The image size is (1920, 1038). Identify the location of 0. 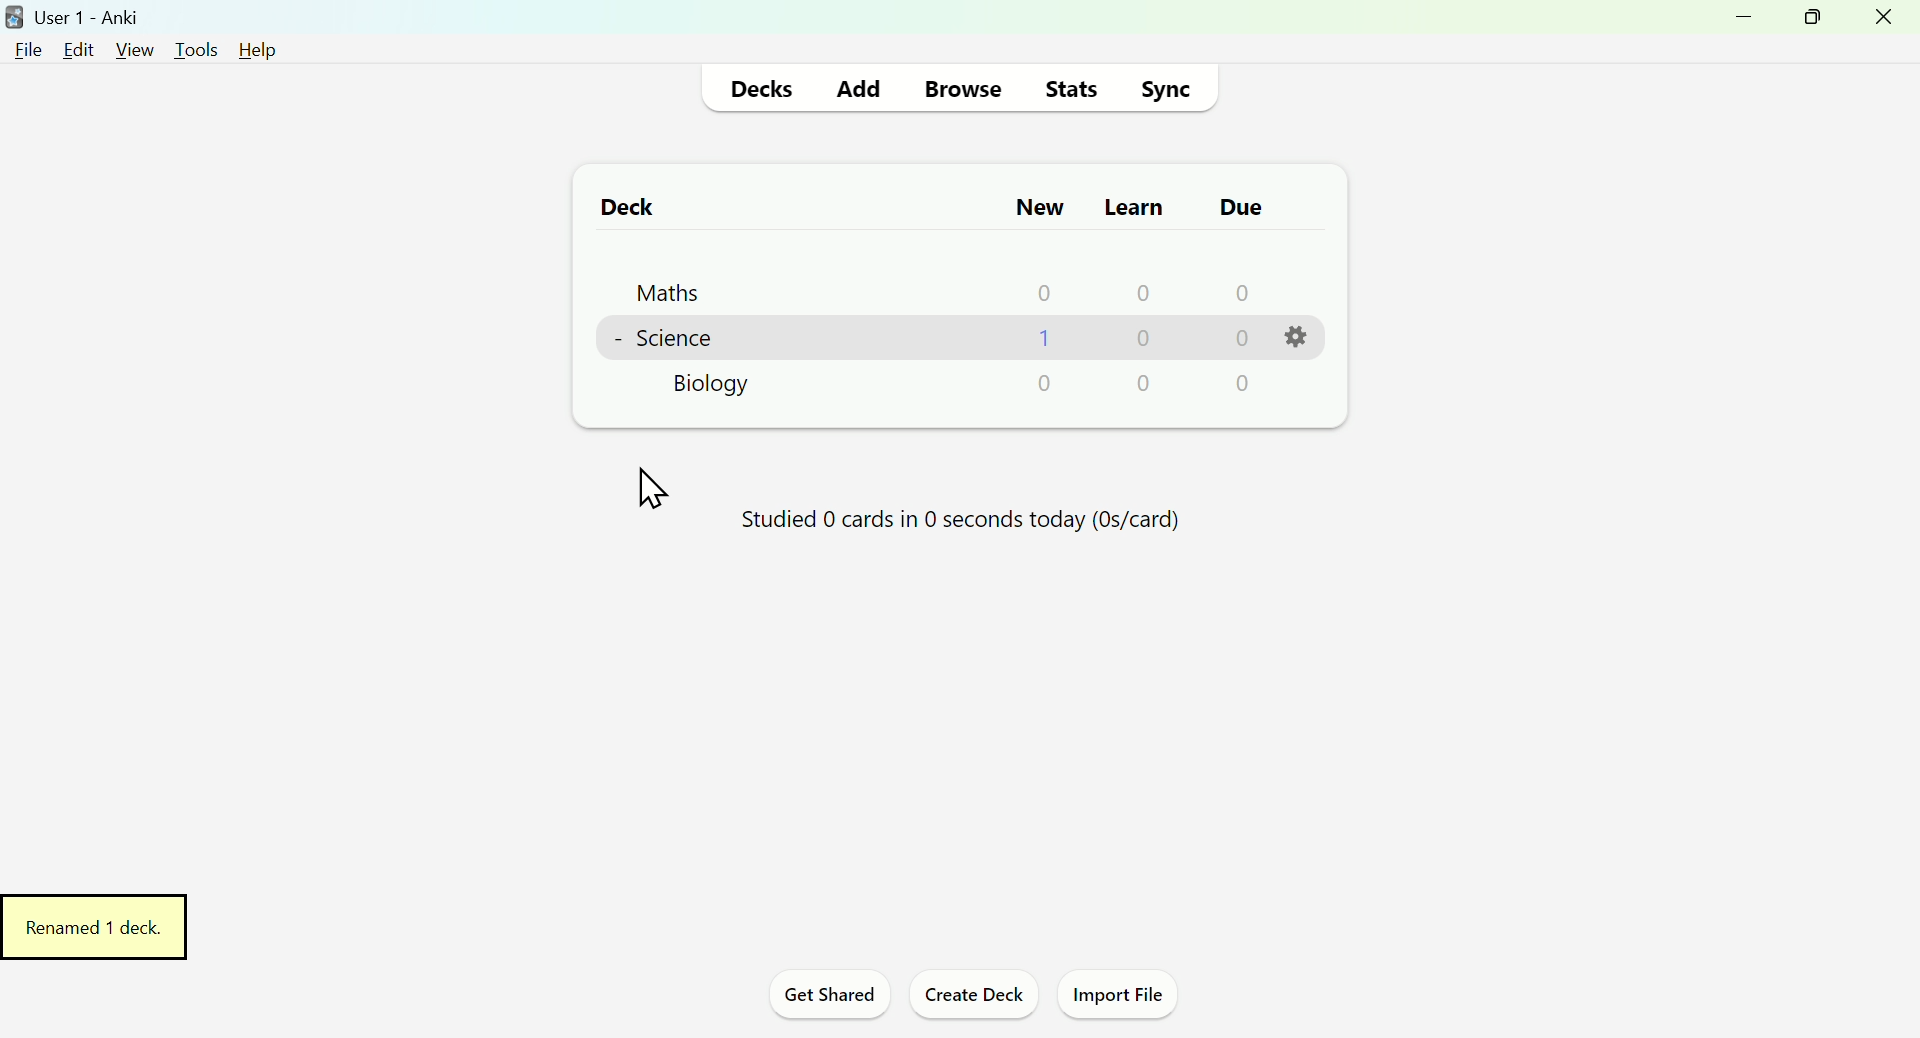
(1146, 383).